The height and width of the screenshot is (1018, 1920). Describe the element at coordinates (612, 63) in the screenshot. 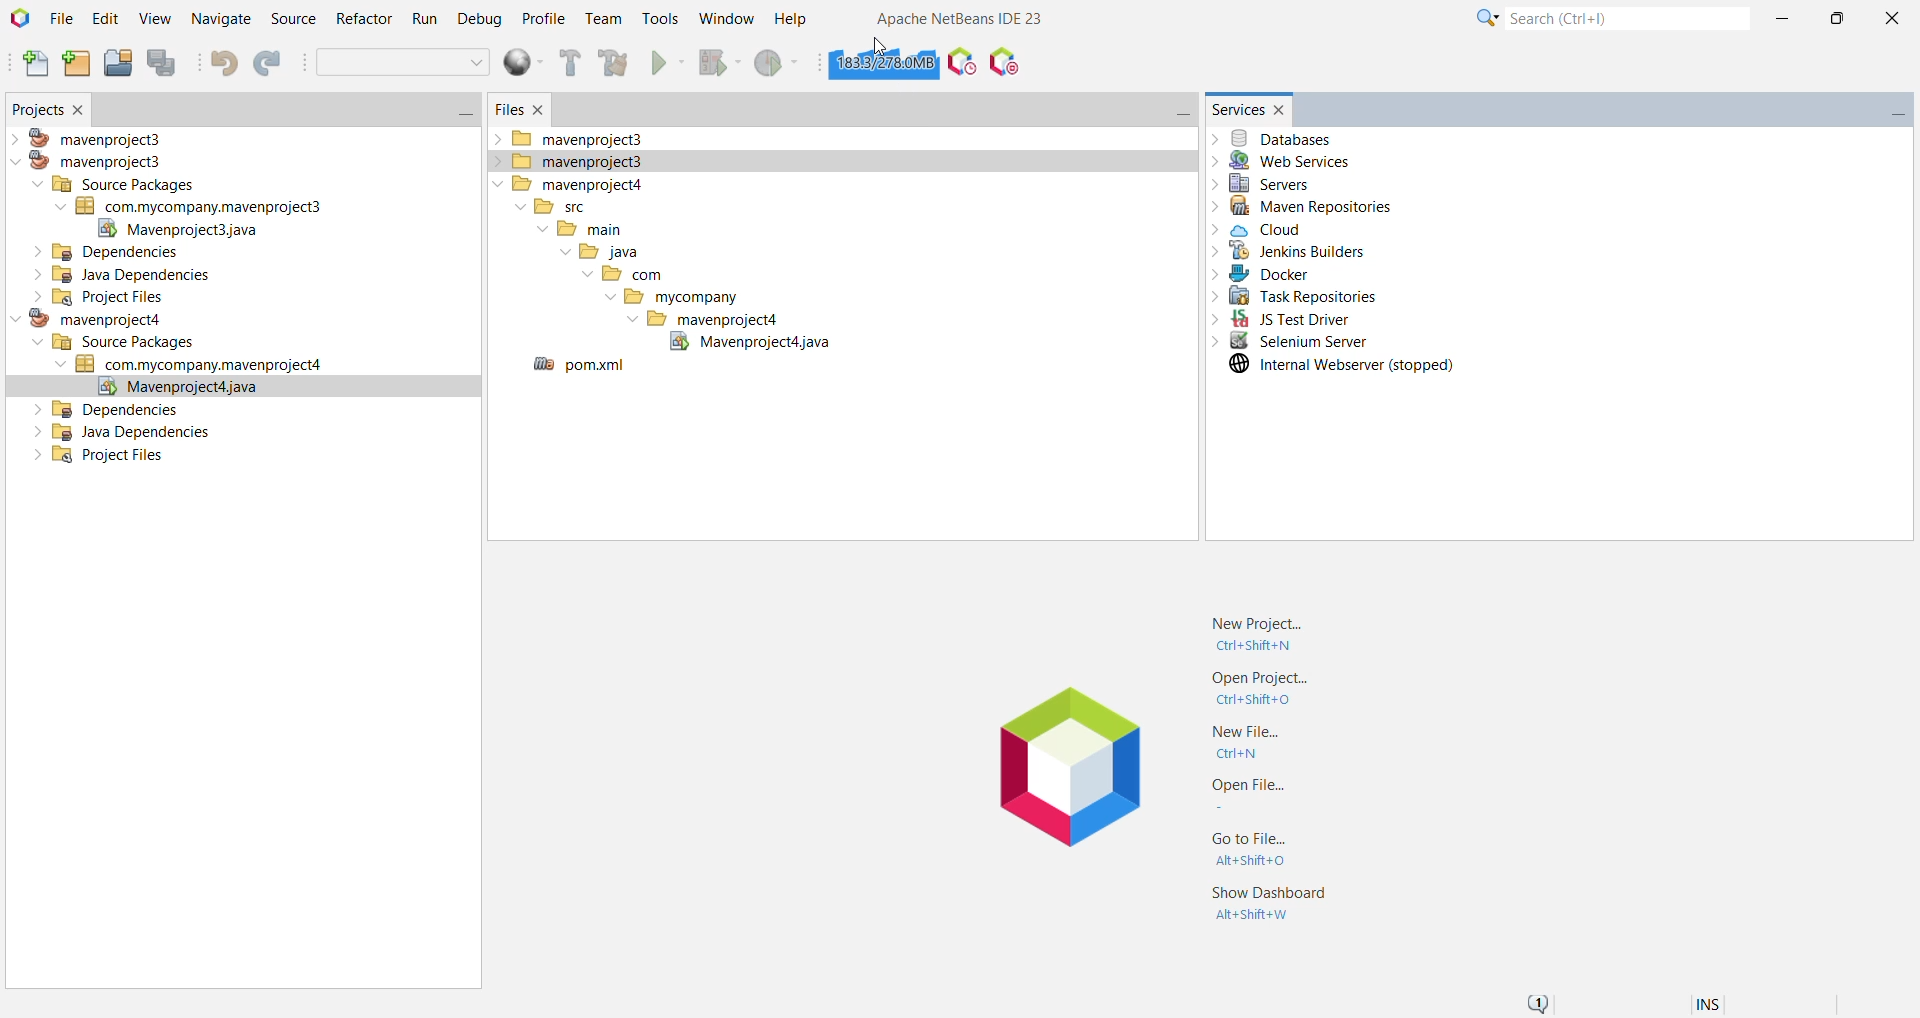

I see `Clean and build Project` at that location.